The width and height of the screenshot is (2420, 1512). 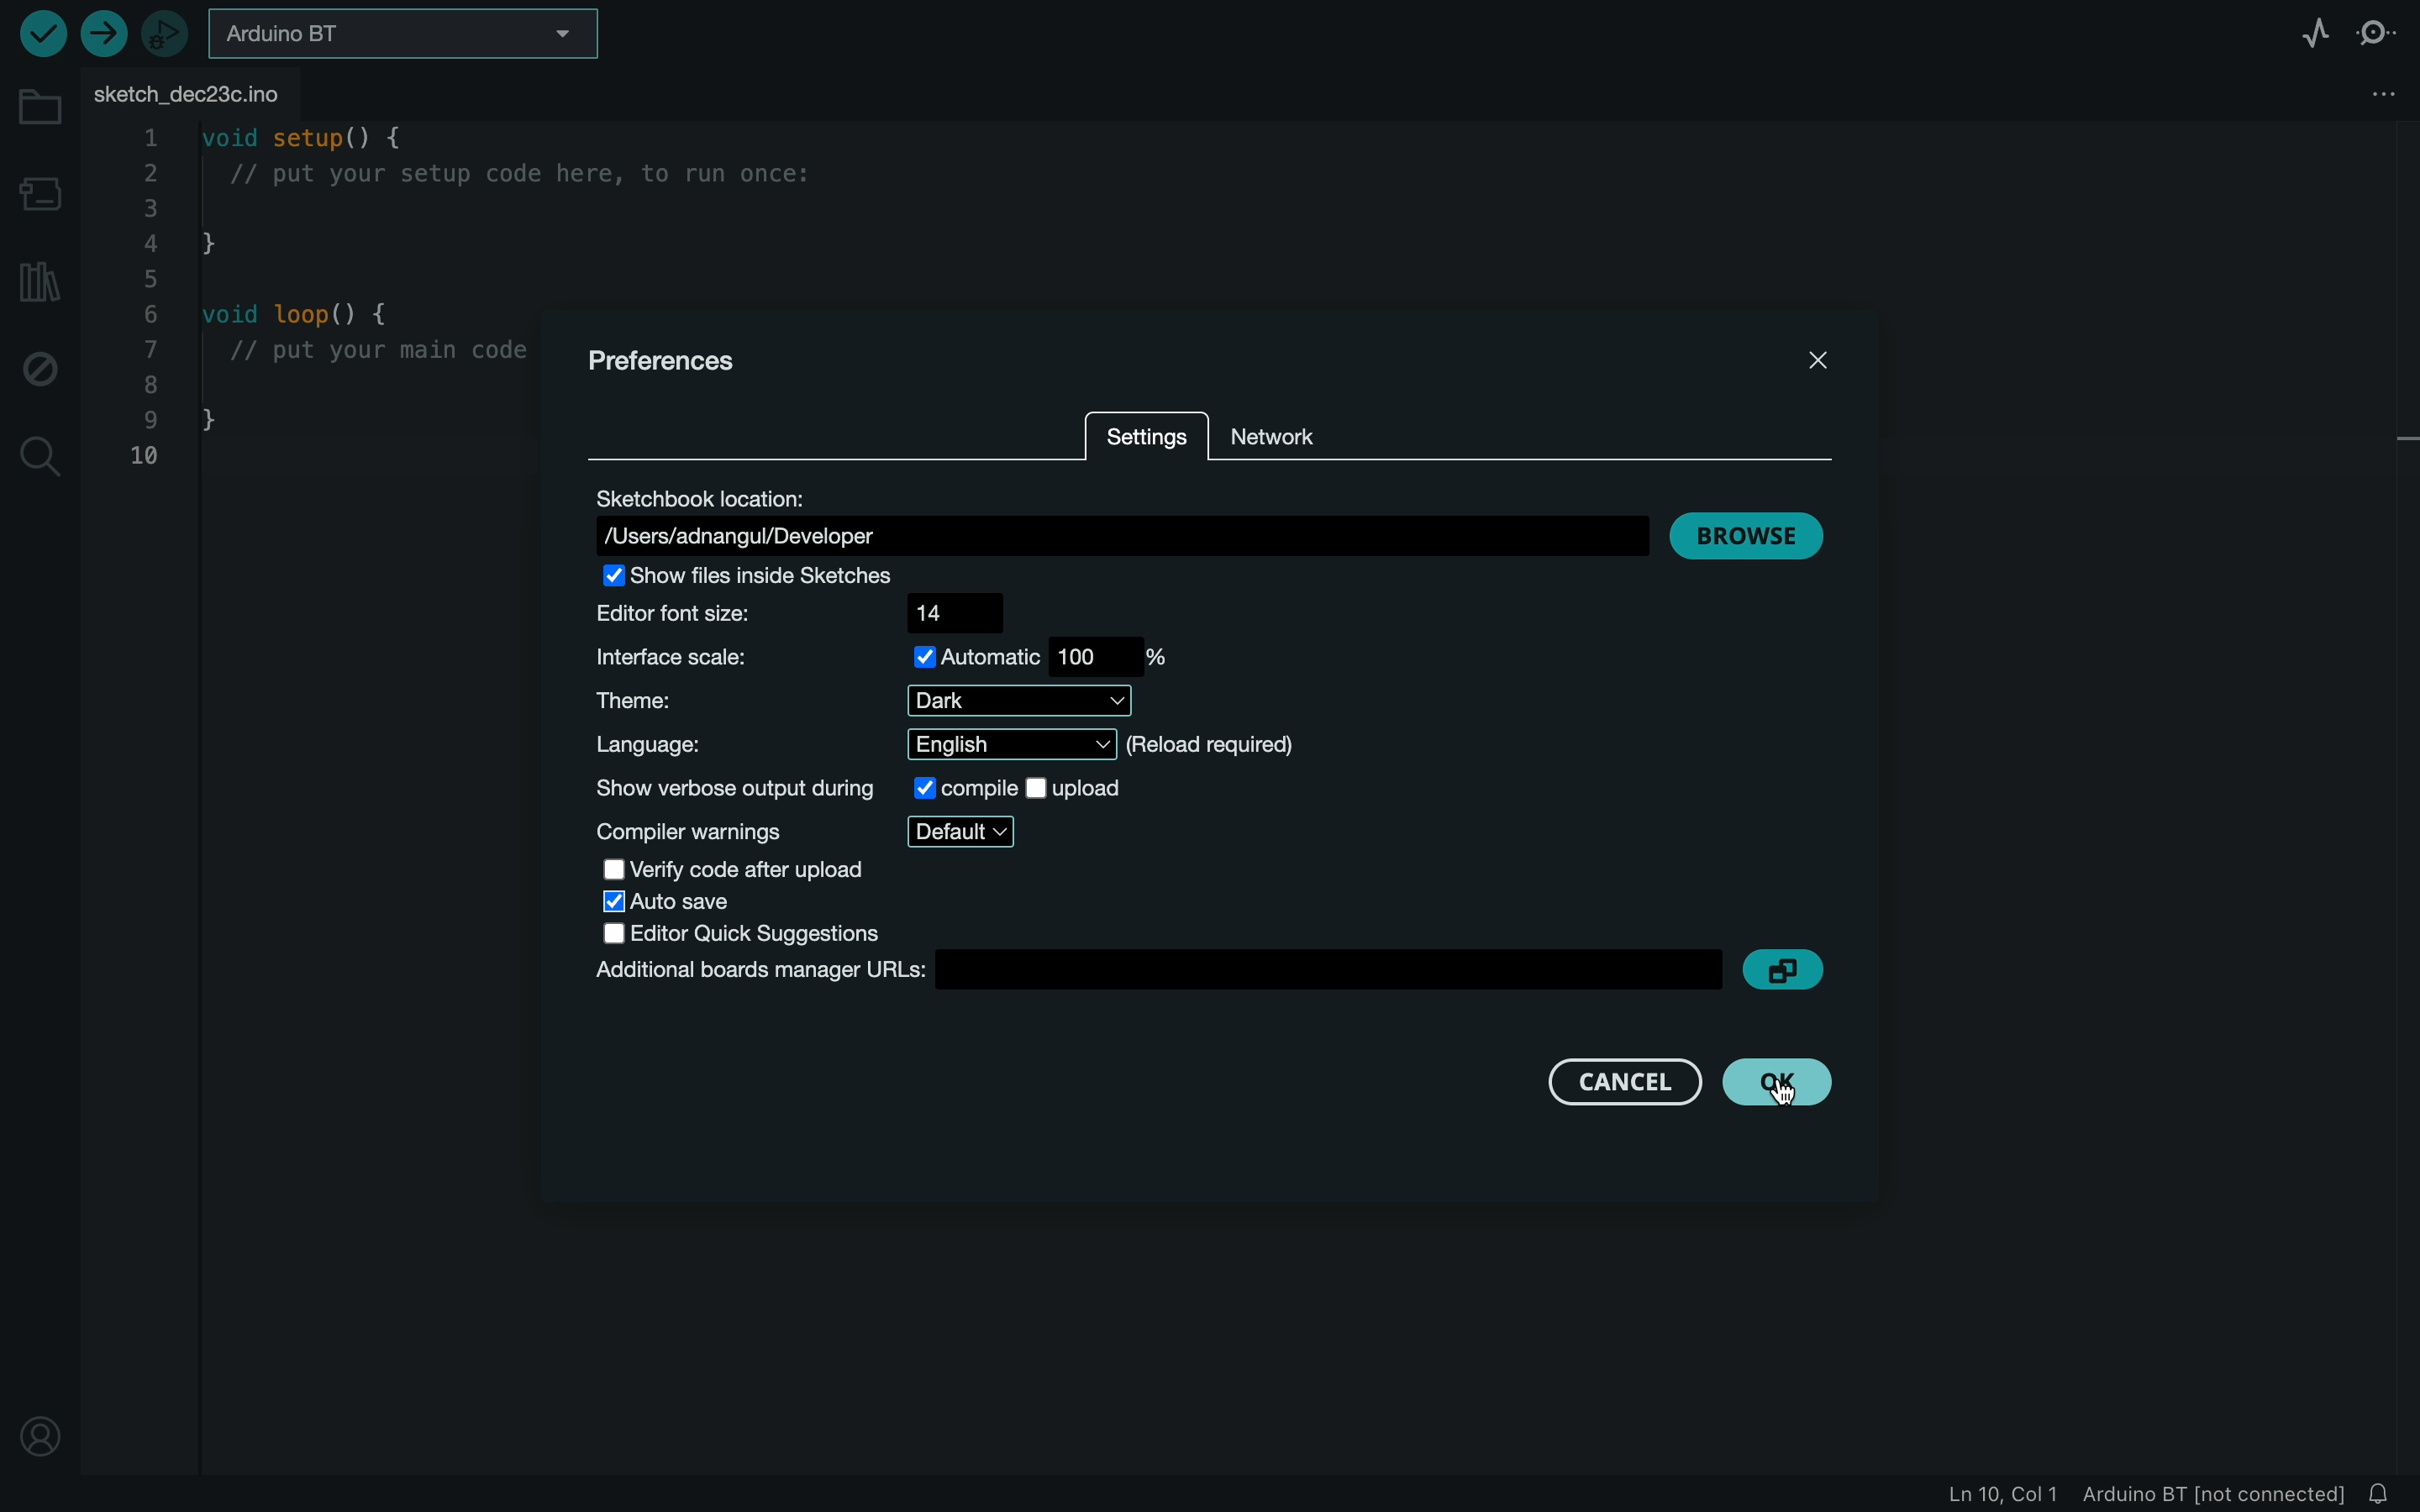 What do you see at coordinates (1144, 440) in the screenshot?
I see `settings` at bounding box center [1144, 440].